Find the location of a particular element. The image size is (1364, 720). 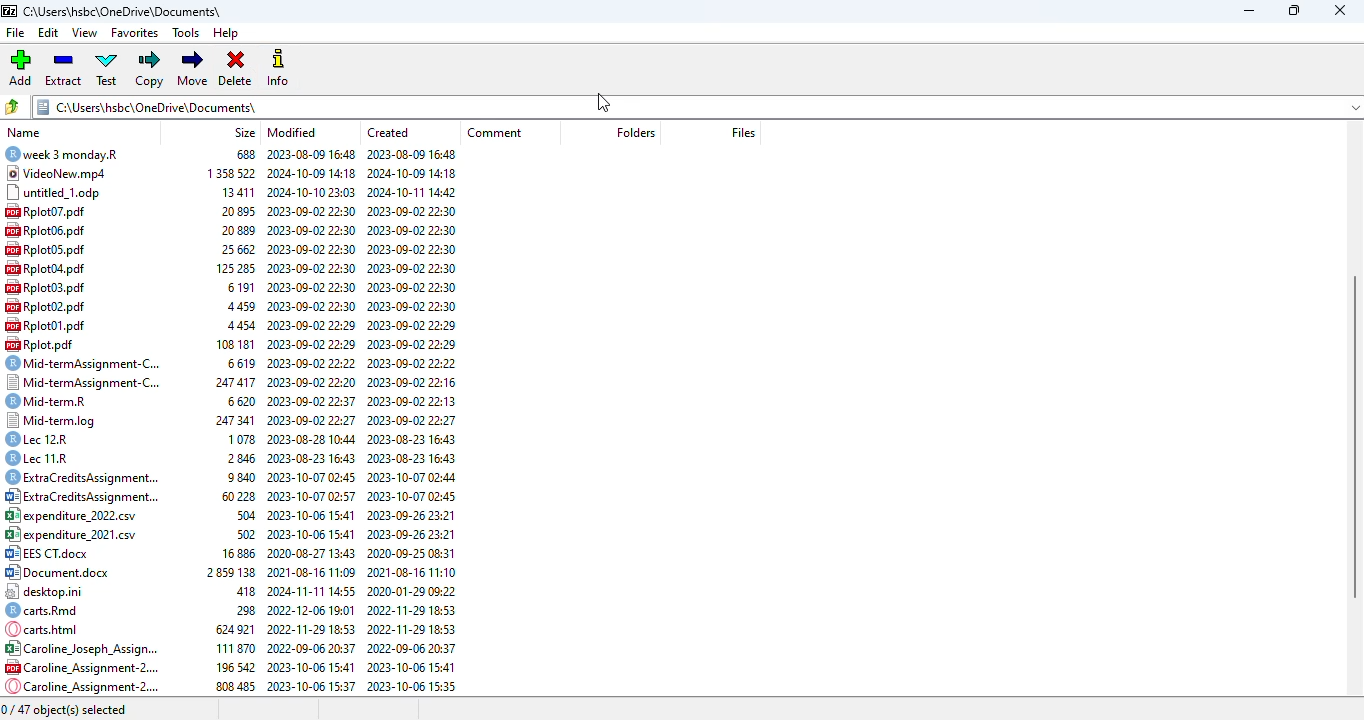

418 is located at coordinates (243, 592).